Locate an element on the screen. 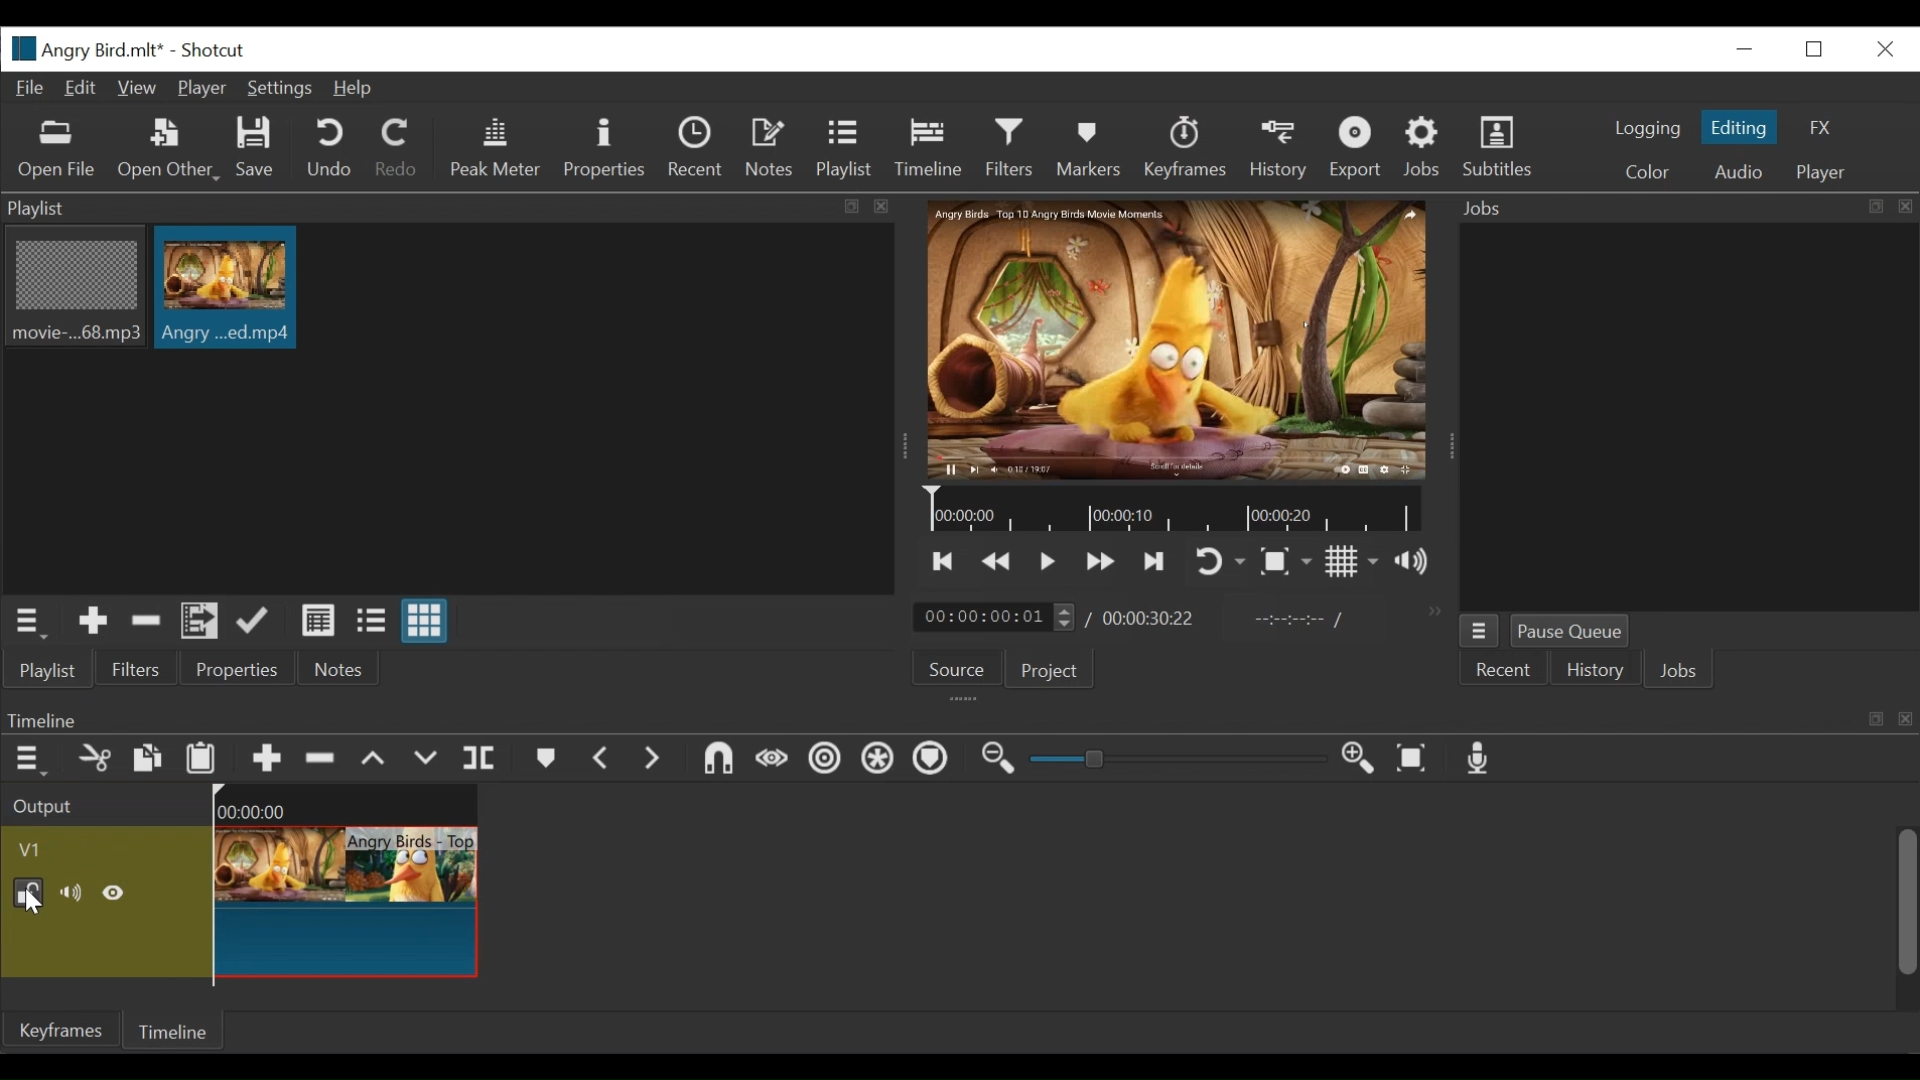  Next Marker is located at coordinates (655, 761).